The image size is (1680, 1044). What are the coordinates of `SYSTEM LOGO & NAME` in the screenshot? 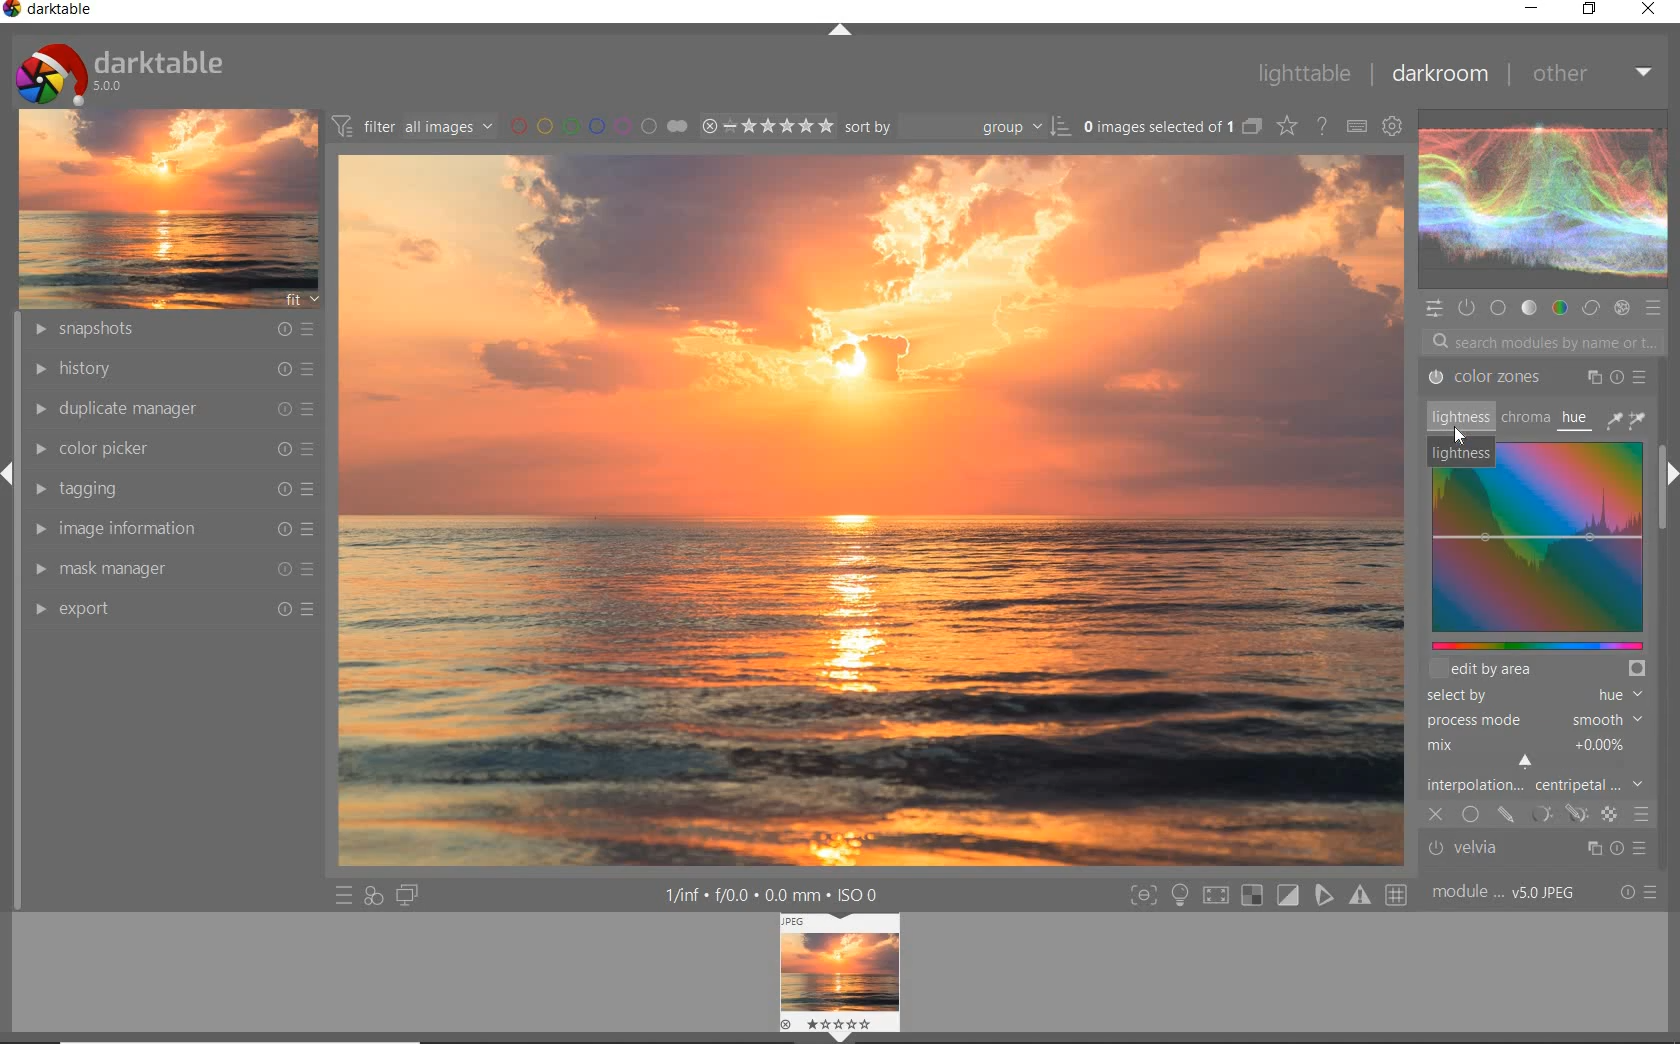 It's located at (119, 69).